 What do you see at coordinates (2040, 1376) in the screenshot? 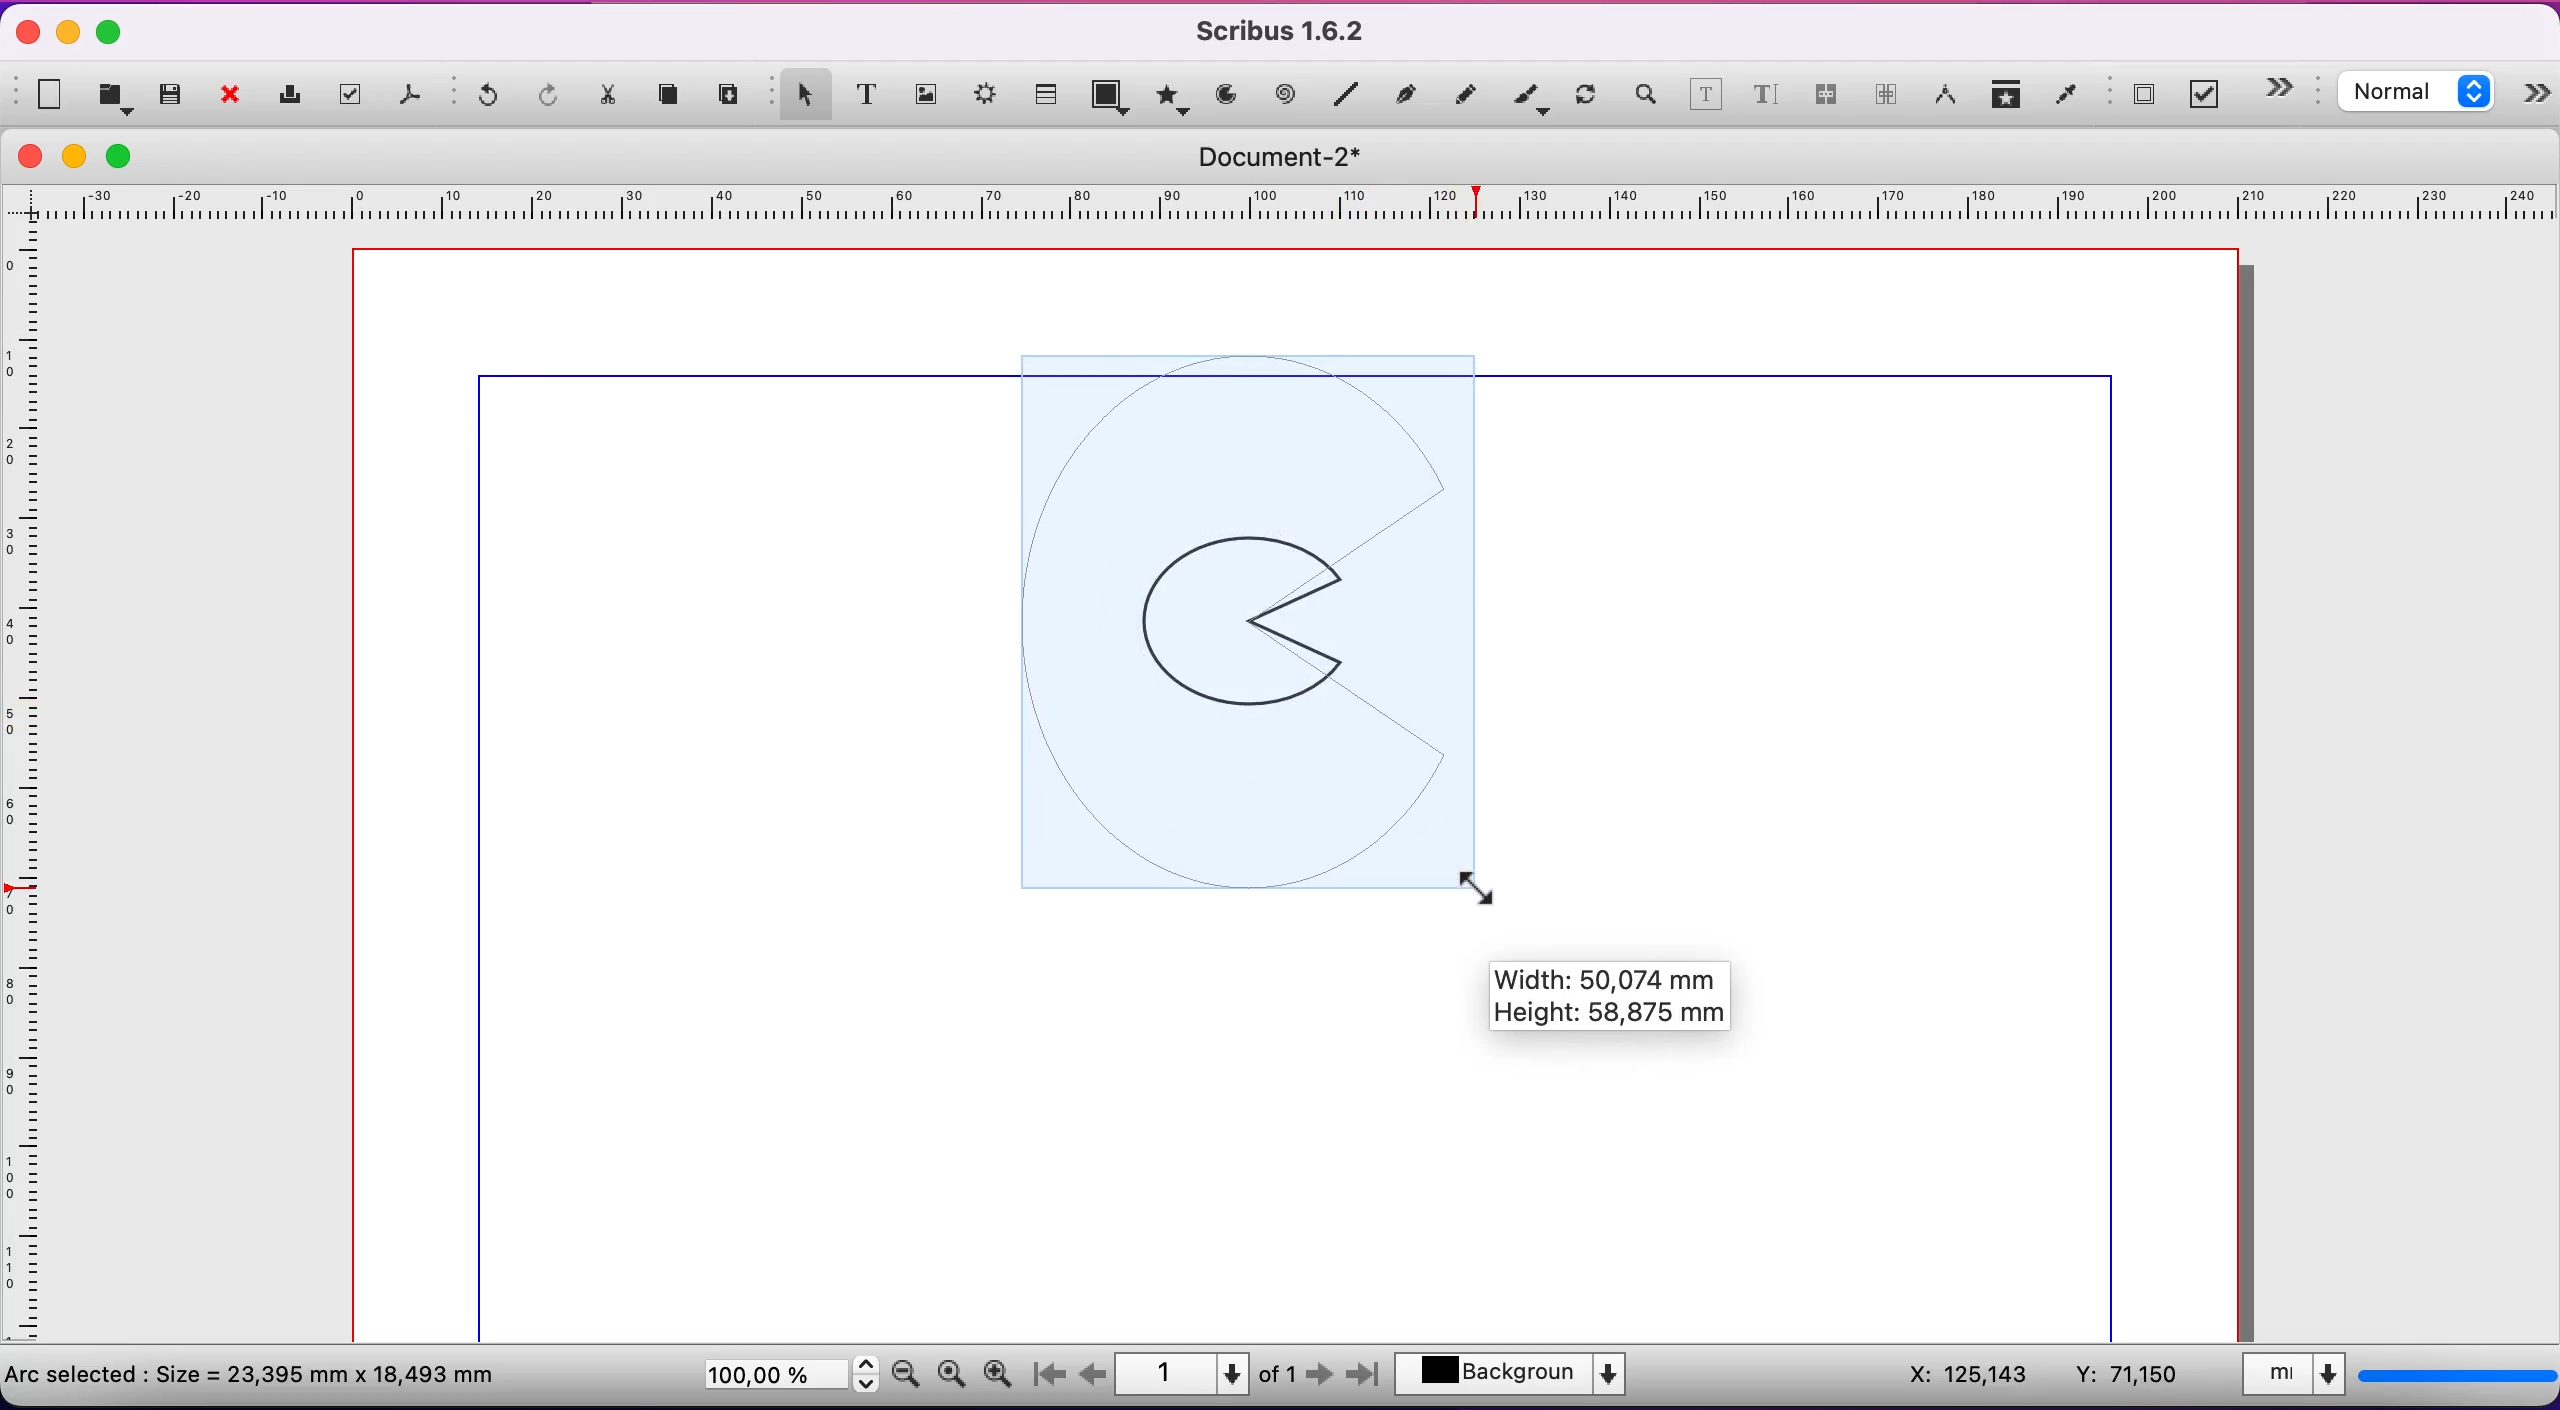
I see `coordinates` at bounding box center [2040, 1376].